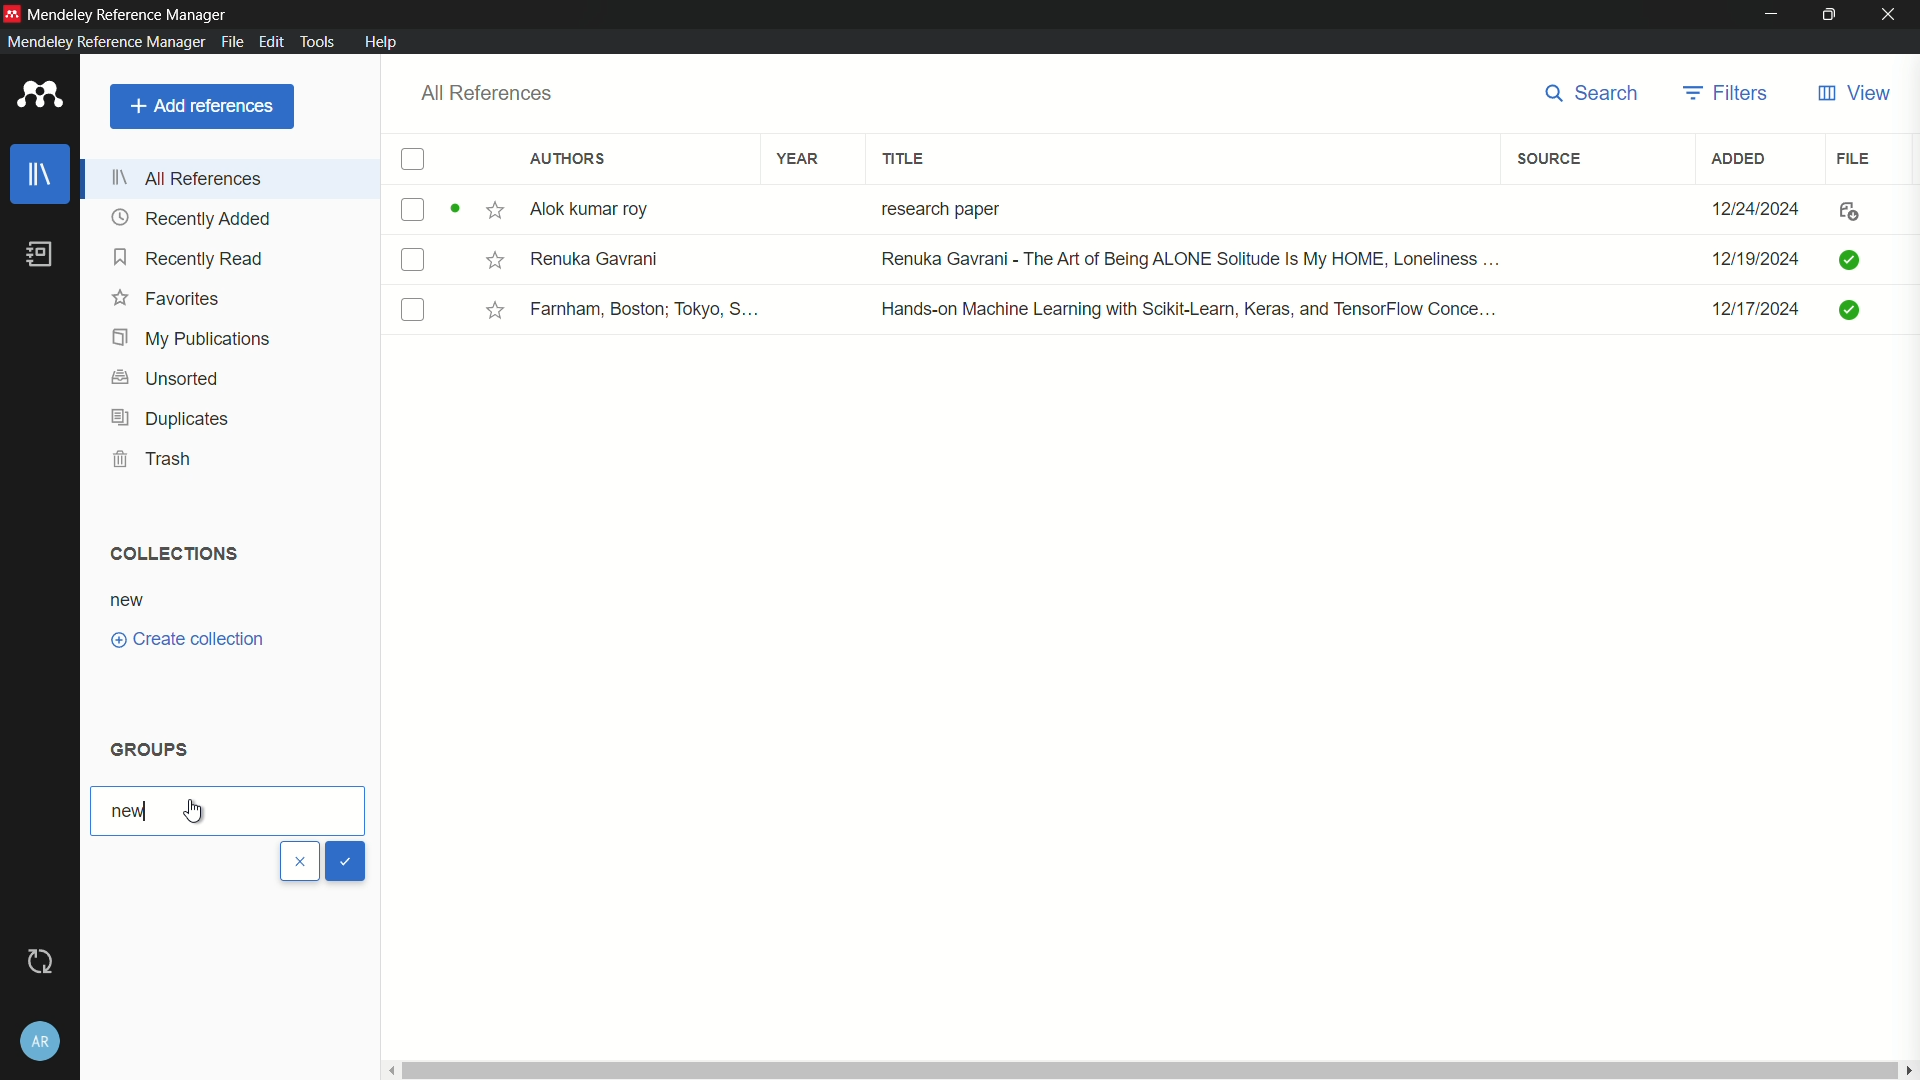 The height and width of the screenshot is (1080, 1920). Describe the element at coordinates (1753, 260) in the screenshot. I see `Date` at that location.